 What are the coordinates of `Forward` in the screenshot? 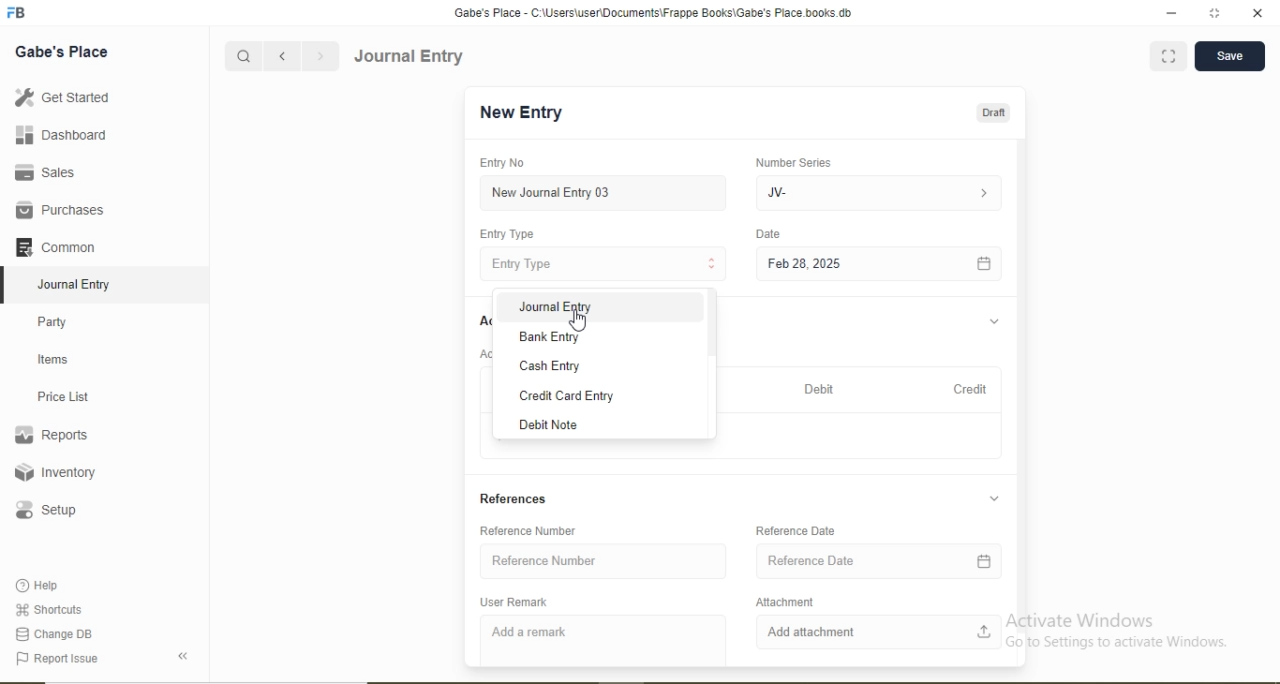 It's located at (321, 56).